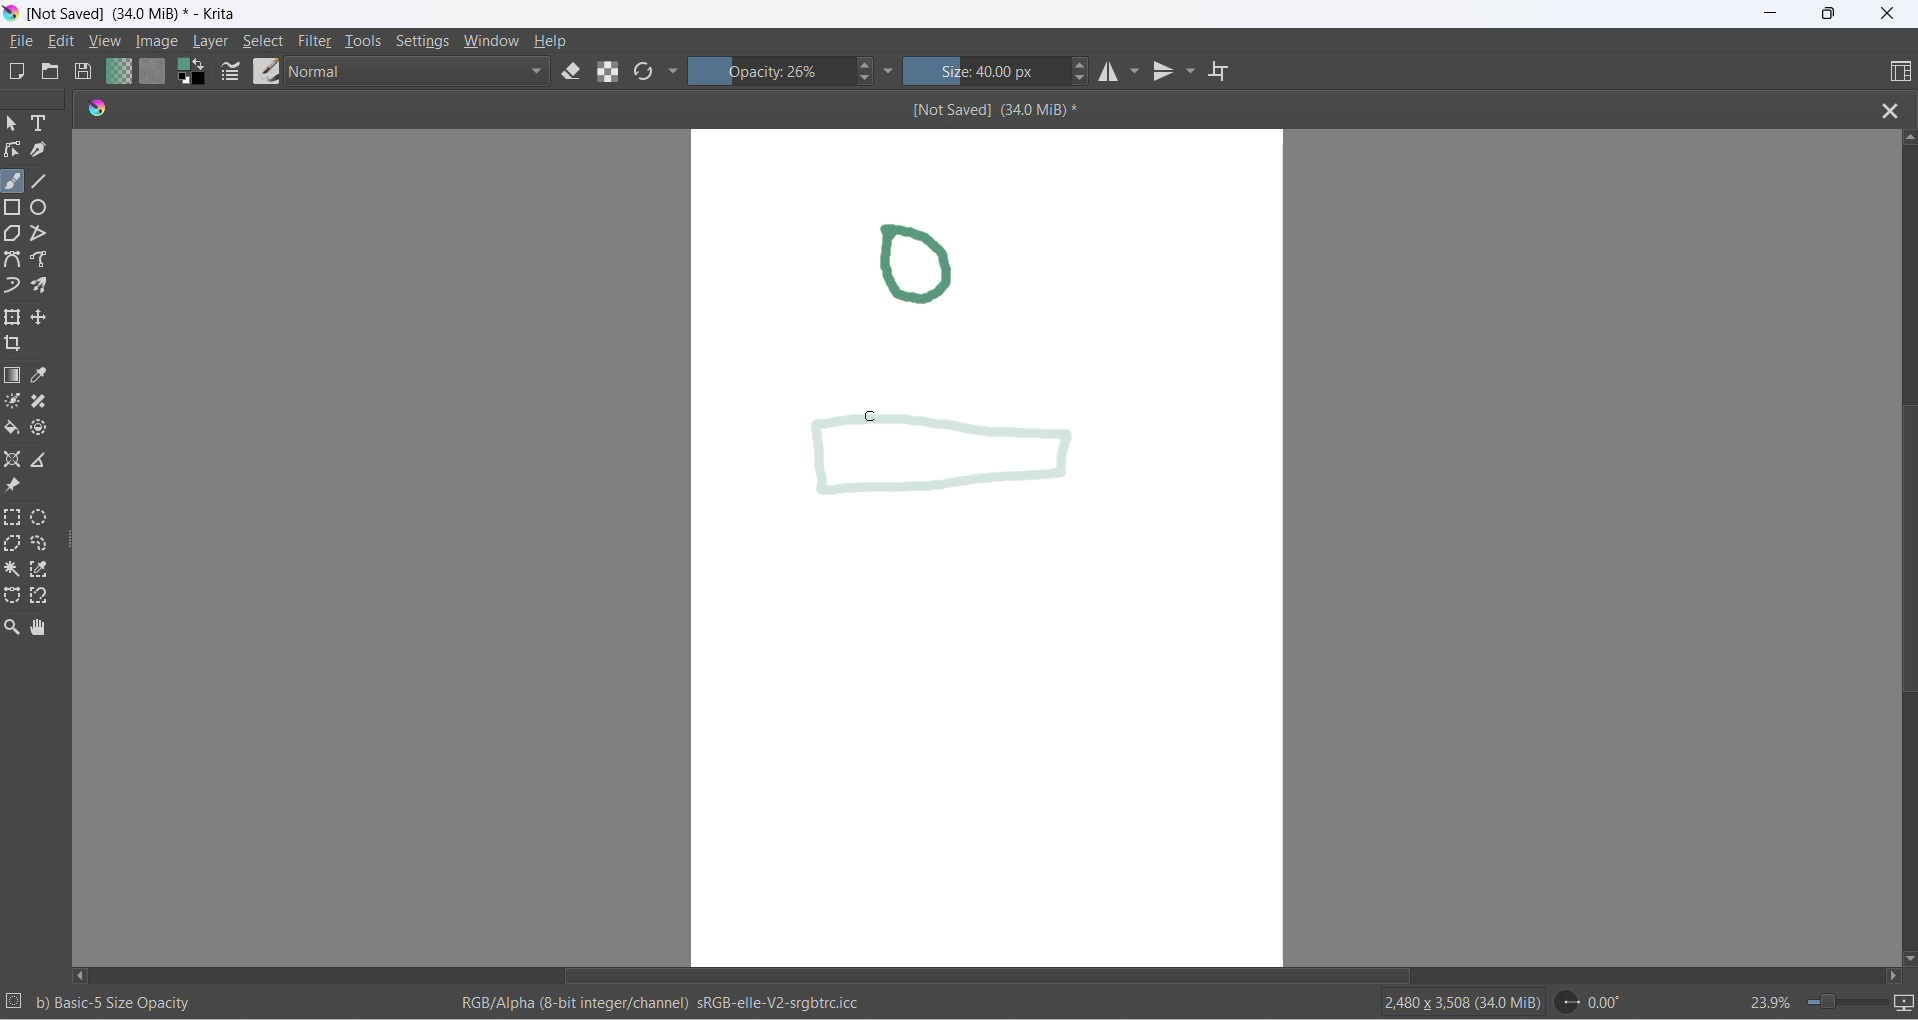 The image size is (1918, 1020). I want to click on more settings dropdown button, so click(676, 75).